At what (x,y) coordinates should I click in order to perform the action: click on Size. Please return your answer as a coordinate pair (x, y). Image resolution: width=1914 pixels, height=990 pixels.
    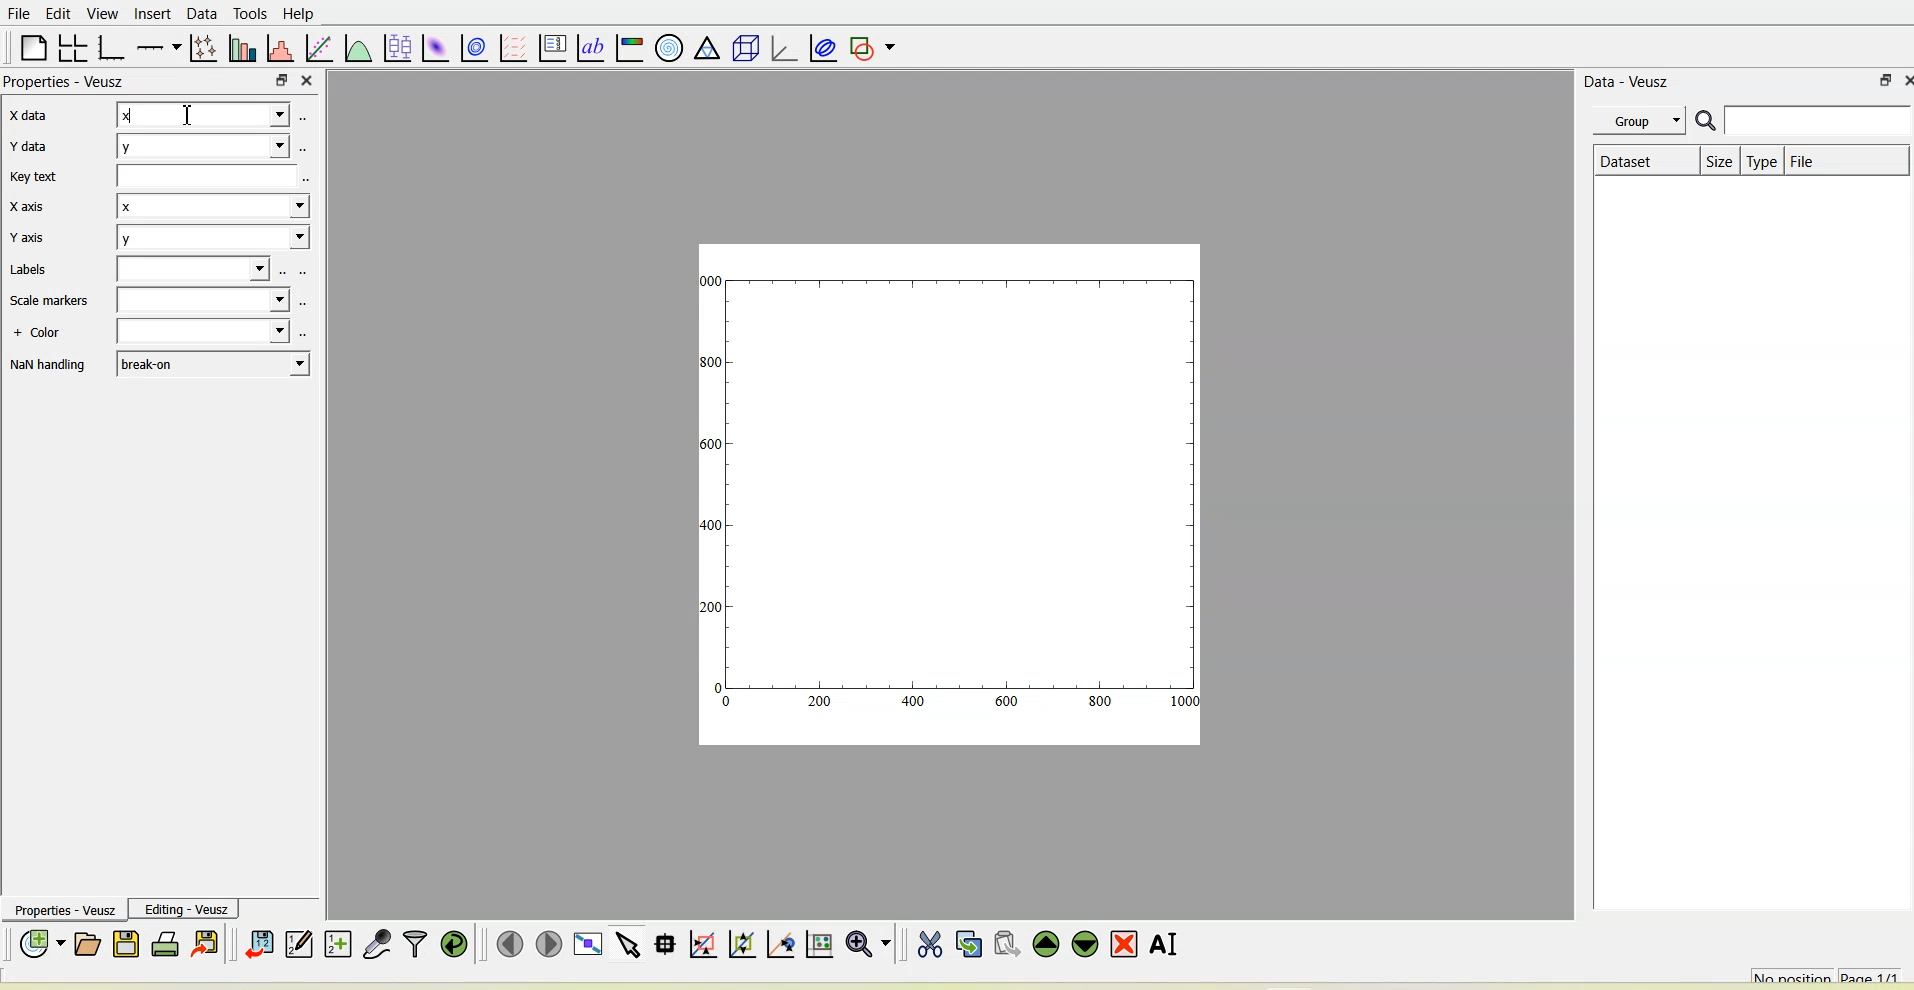
    Looking at the image, I should click on (1720, 160).